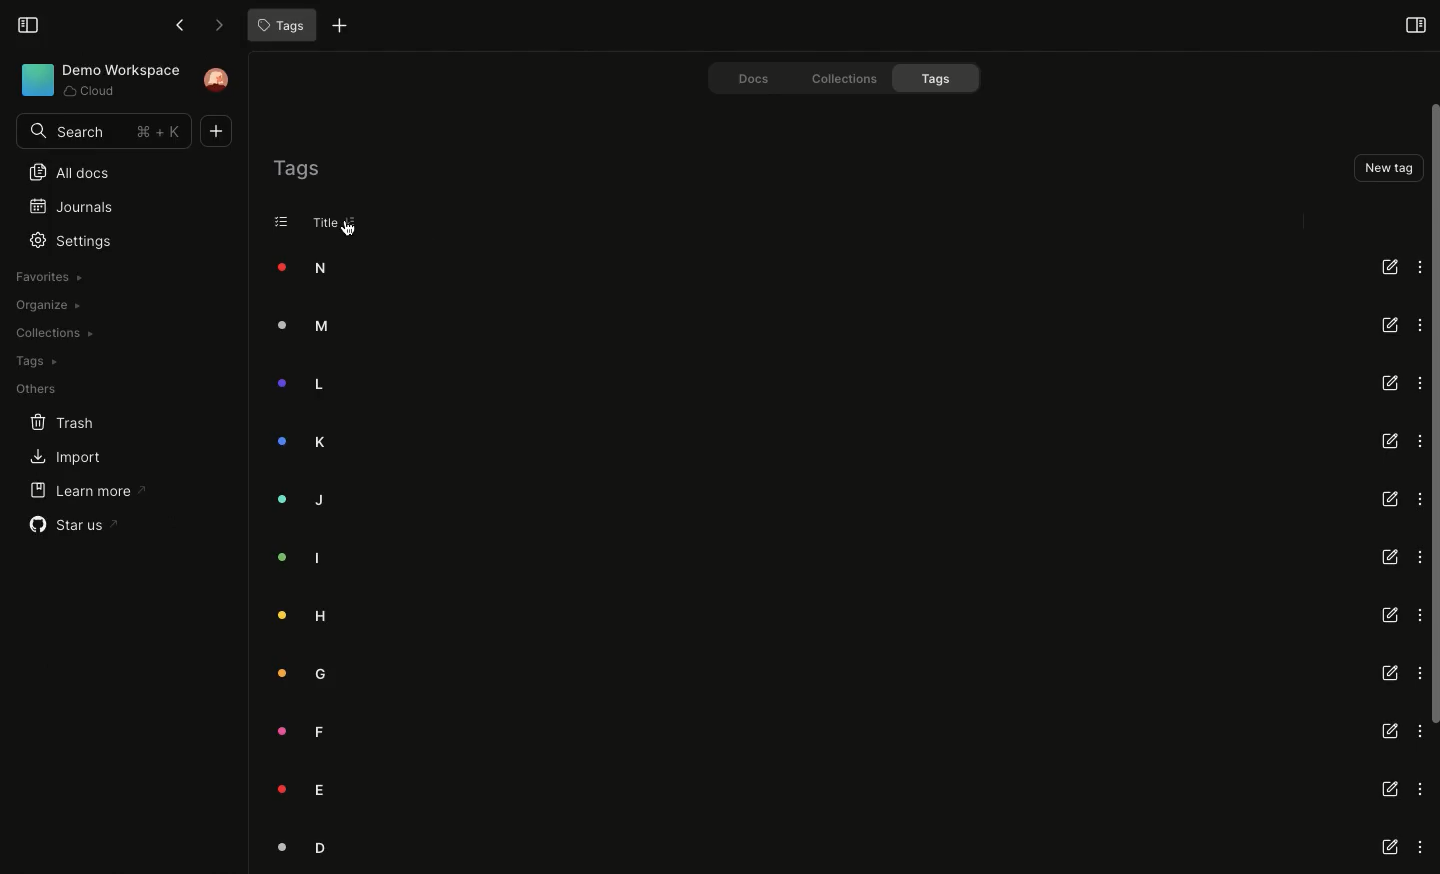 This screenshot has width=1440, height=874. What do you see at coordinates (282, 221) in the screenshot?
I see `List view` at bounding box center [282, 221].